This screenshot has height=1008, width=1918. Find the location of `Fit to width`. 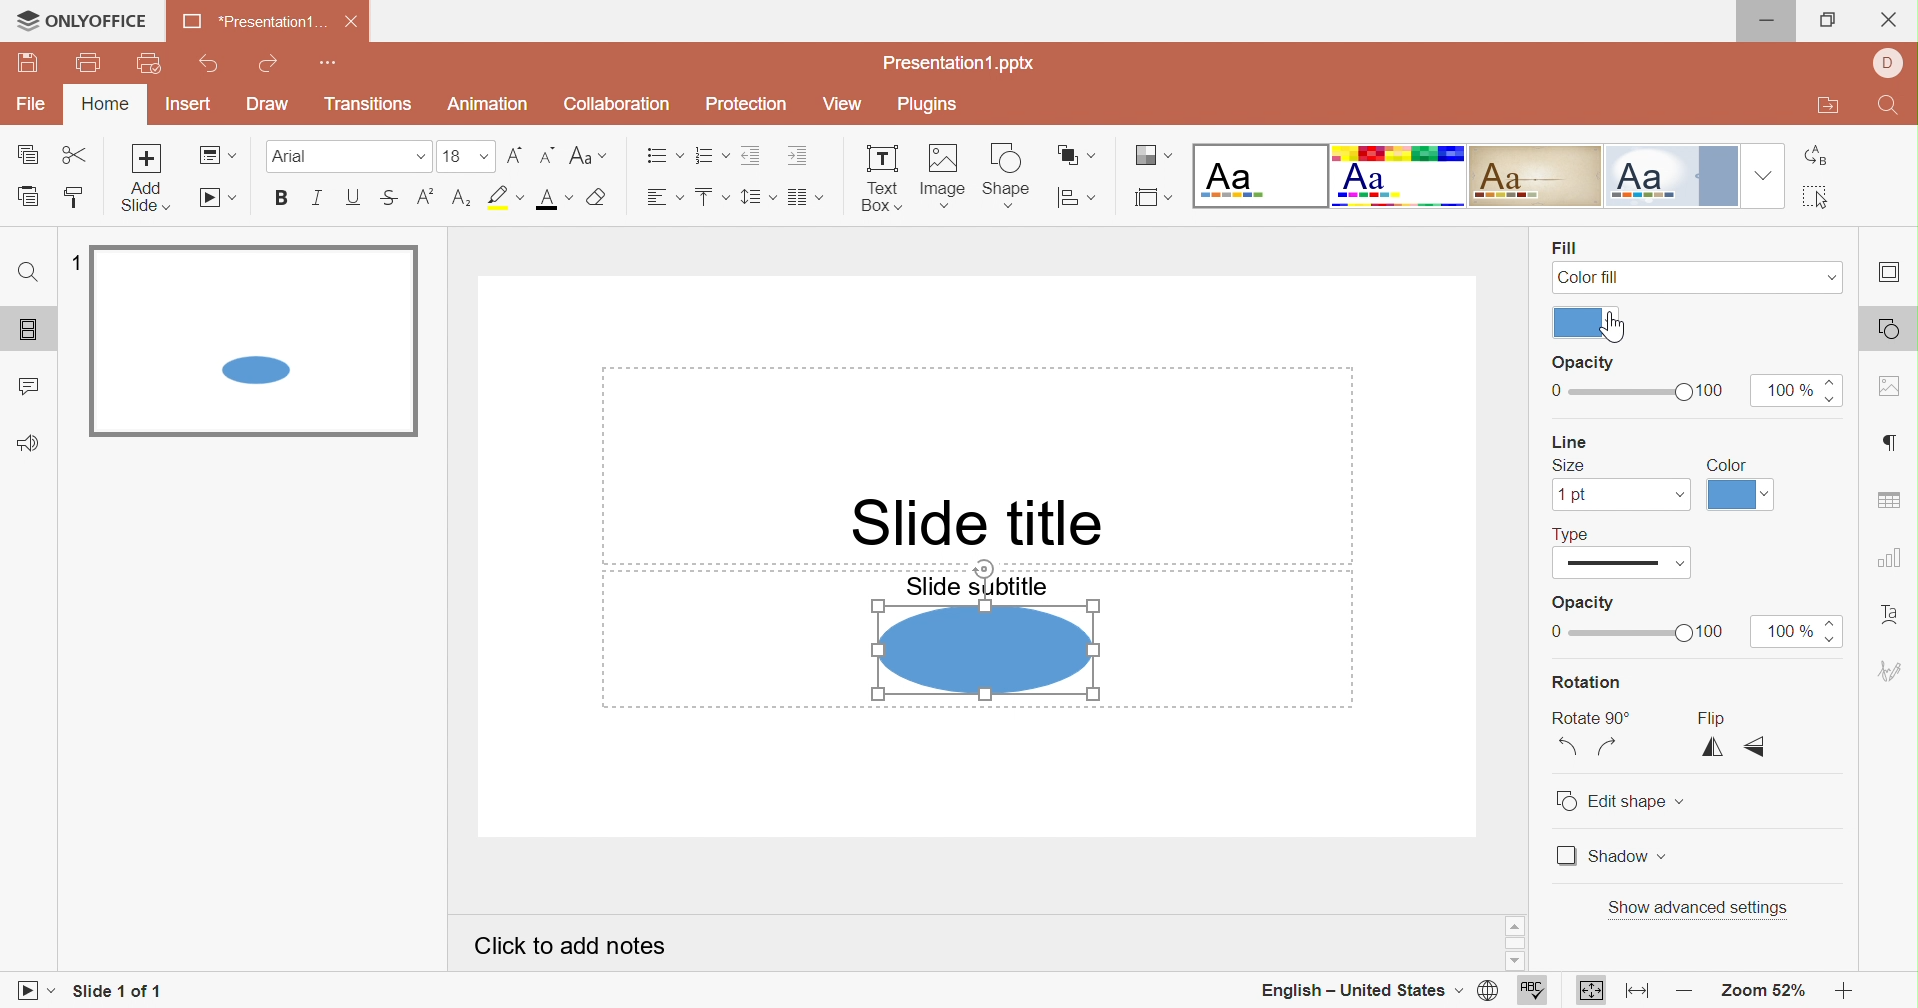

Fit to width is located at coordinates (1640, 994).